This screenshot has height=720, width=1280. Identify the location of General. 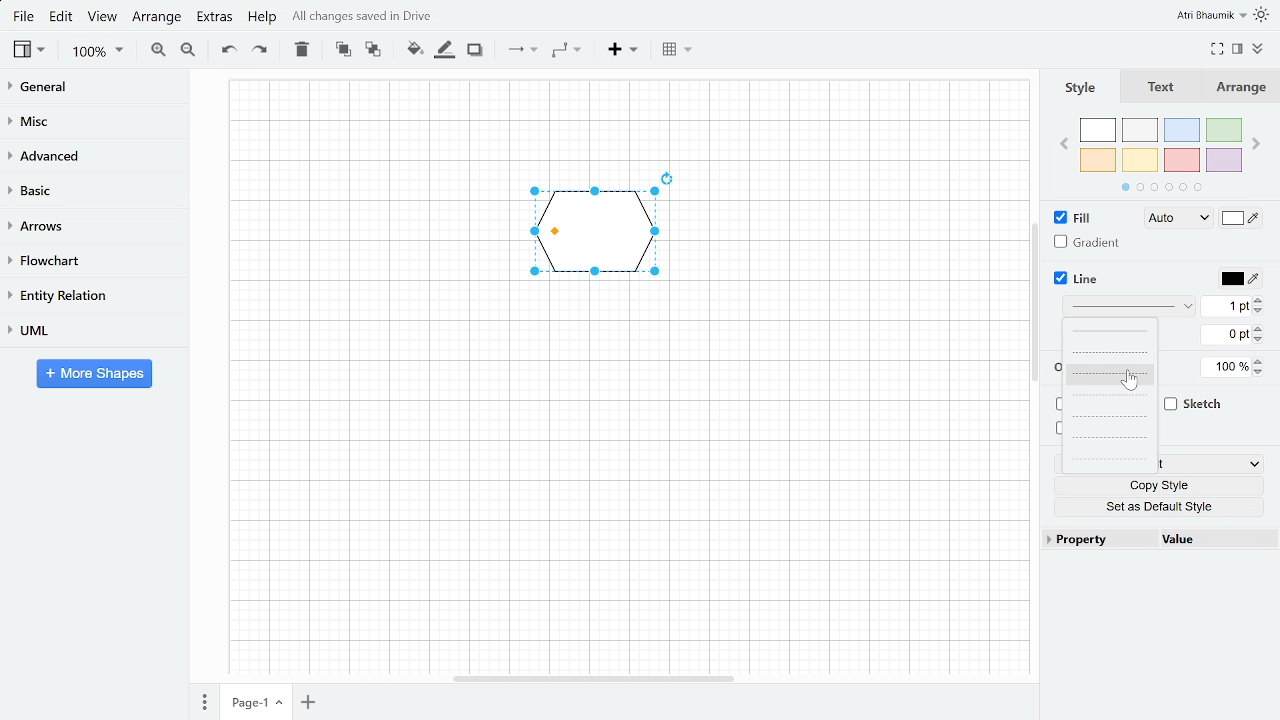
(93, 88).